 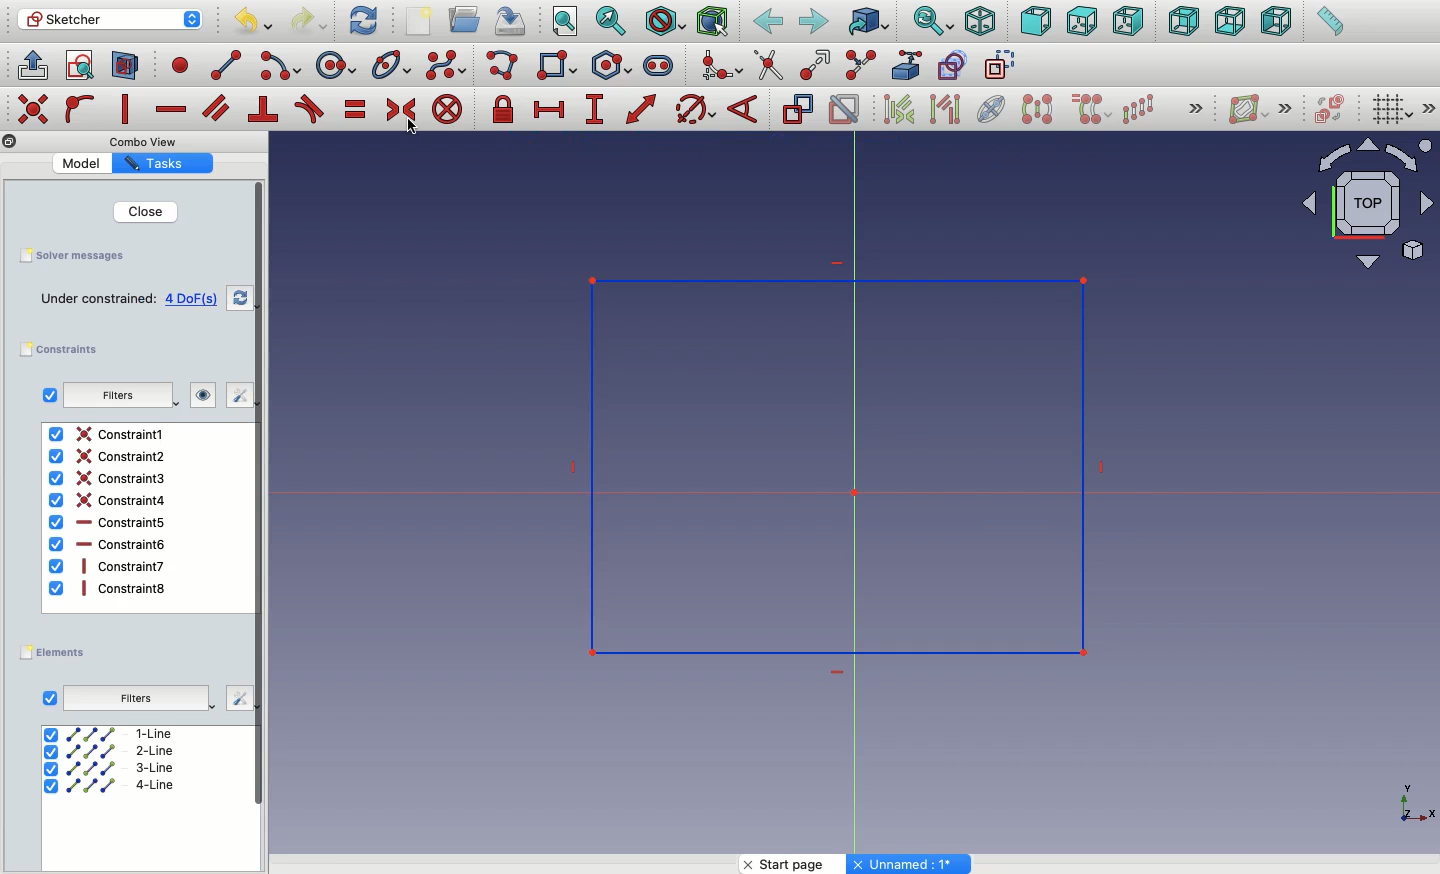 I want to click on Axis, so click(x=1413, y=797).